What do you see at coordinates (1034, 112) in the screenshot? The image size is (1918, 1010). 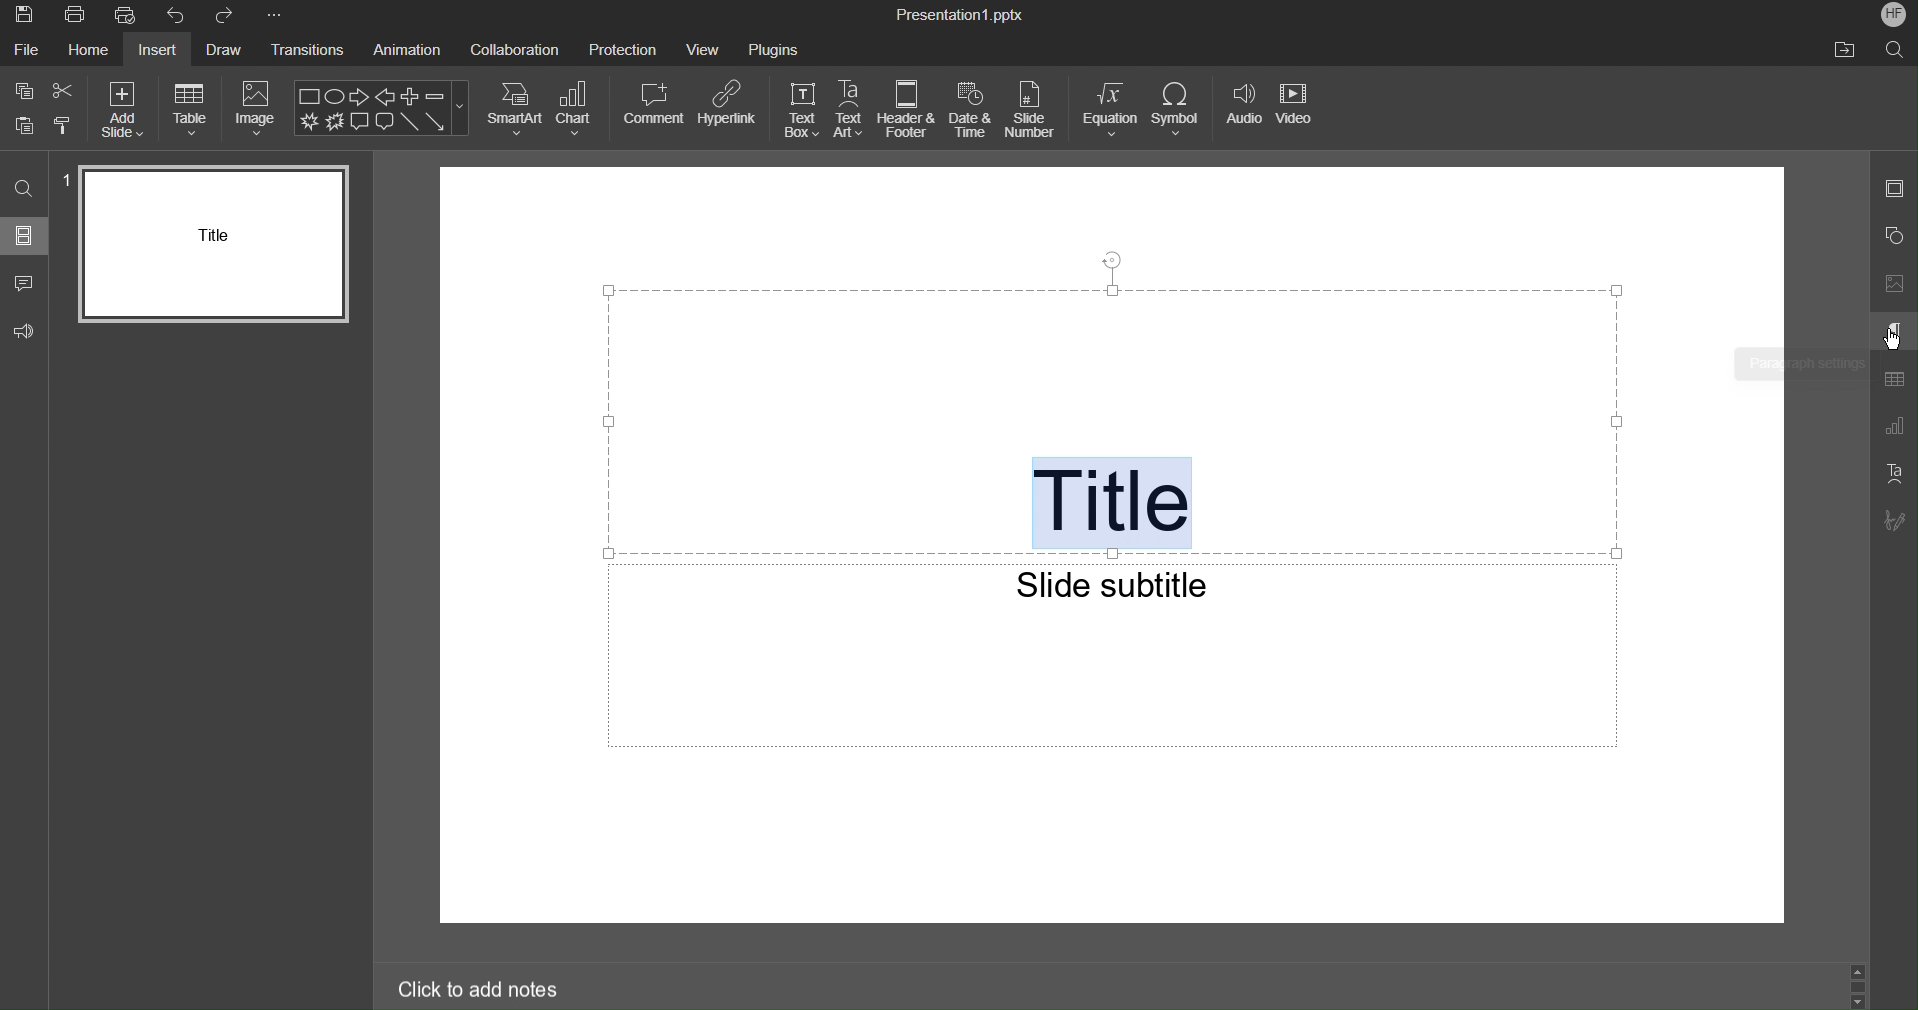 I see `Slide Number` at bounding box center [1034, 112].